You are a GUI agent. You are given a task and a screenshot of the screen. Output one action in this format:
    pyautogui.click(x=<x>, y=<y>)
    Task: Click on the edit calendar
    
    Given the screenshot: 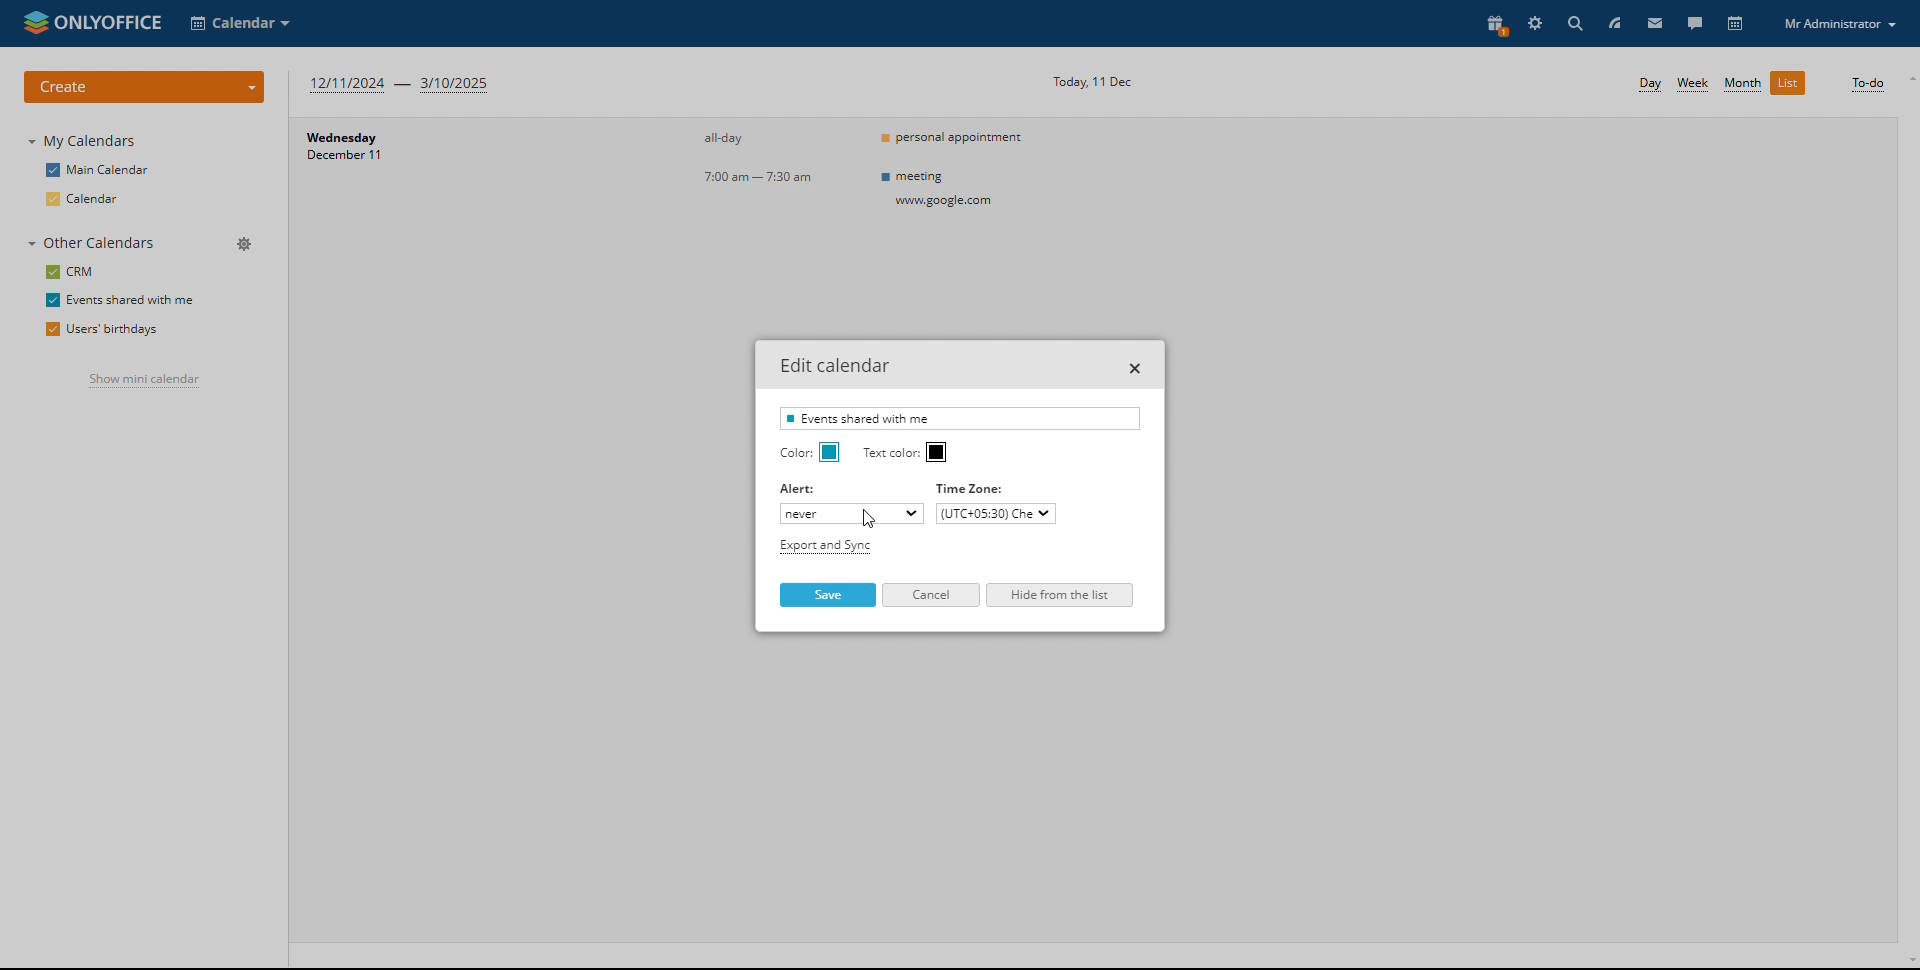 What is the action you would take?
    pyautogui.click(x=245, y=298)
    